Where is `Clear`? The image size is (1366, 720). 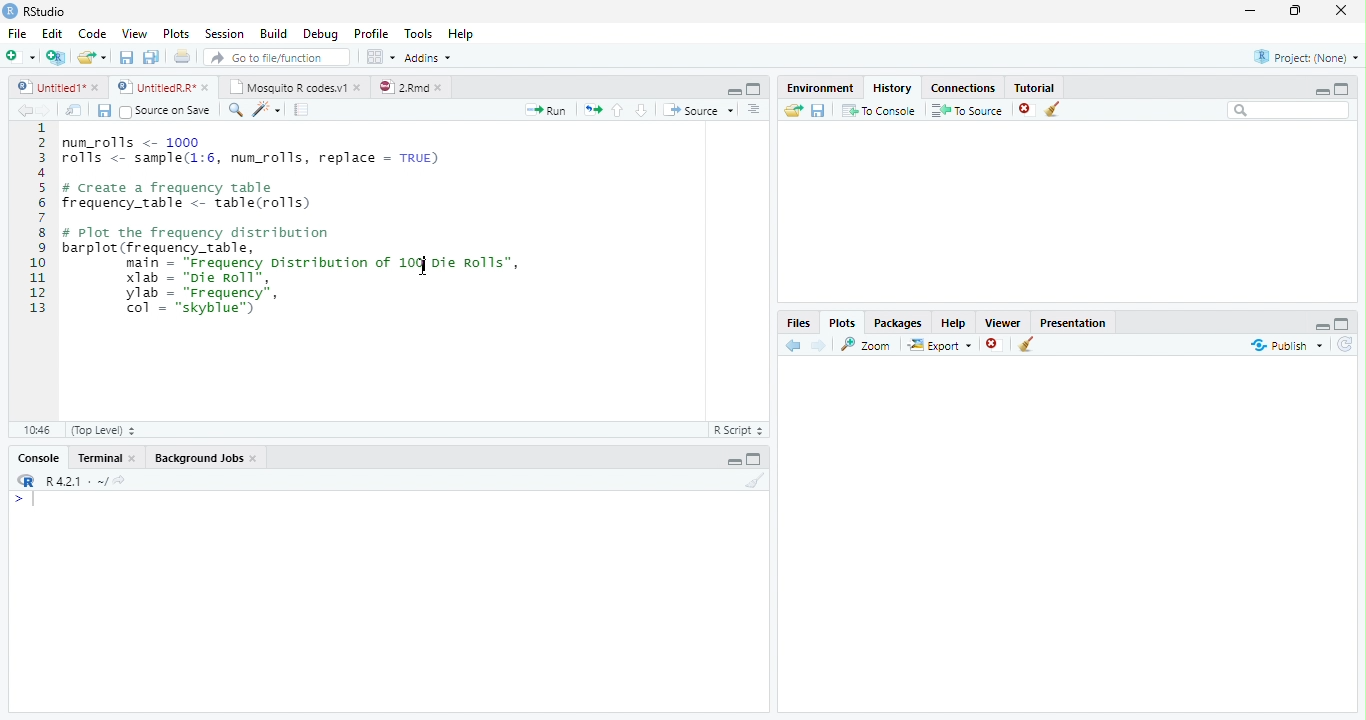 Clear is located at coordinates (1026, 344).